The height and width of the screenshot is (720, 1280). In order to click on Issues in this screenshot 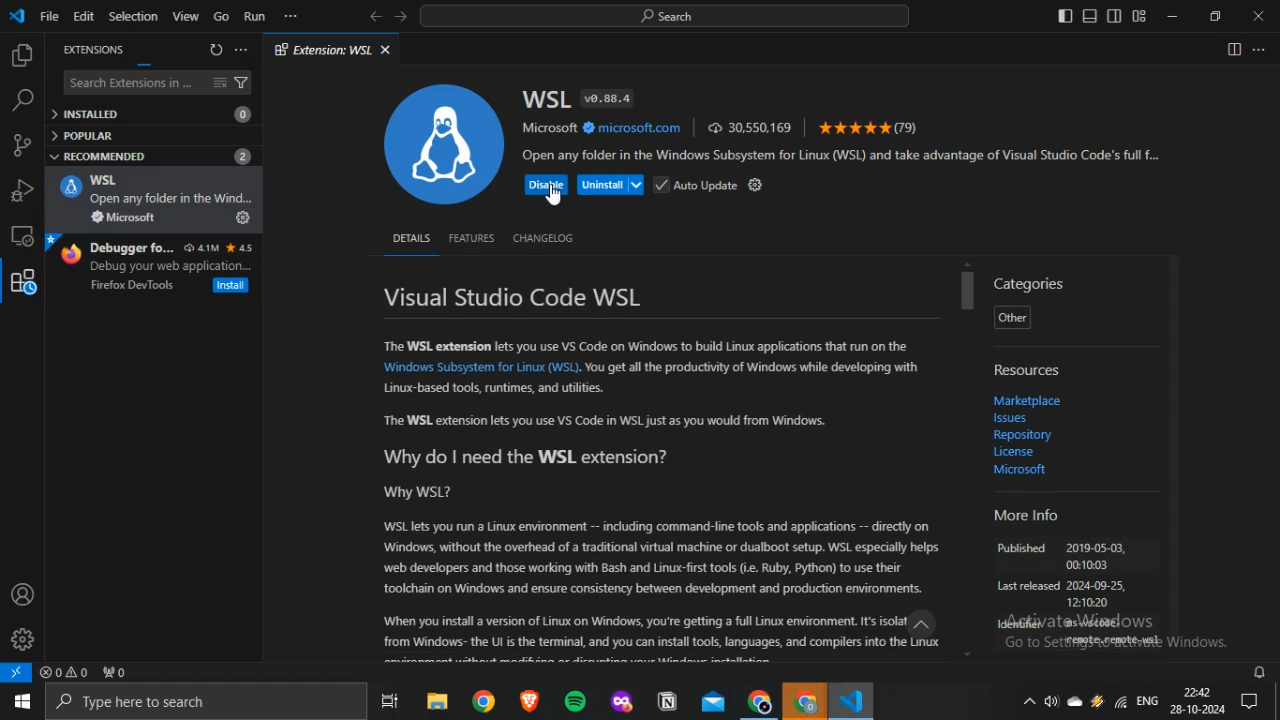, I will do `click(1013, 419)`.